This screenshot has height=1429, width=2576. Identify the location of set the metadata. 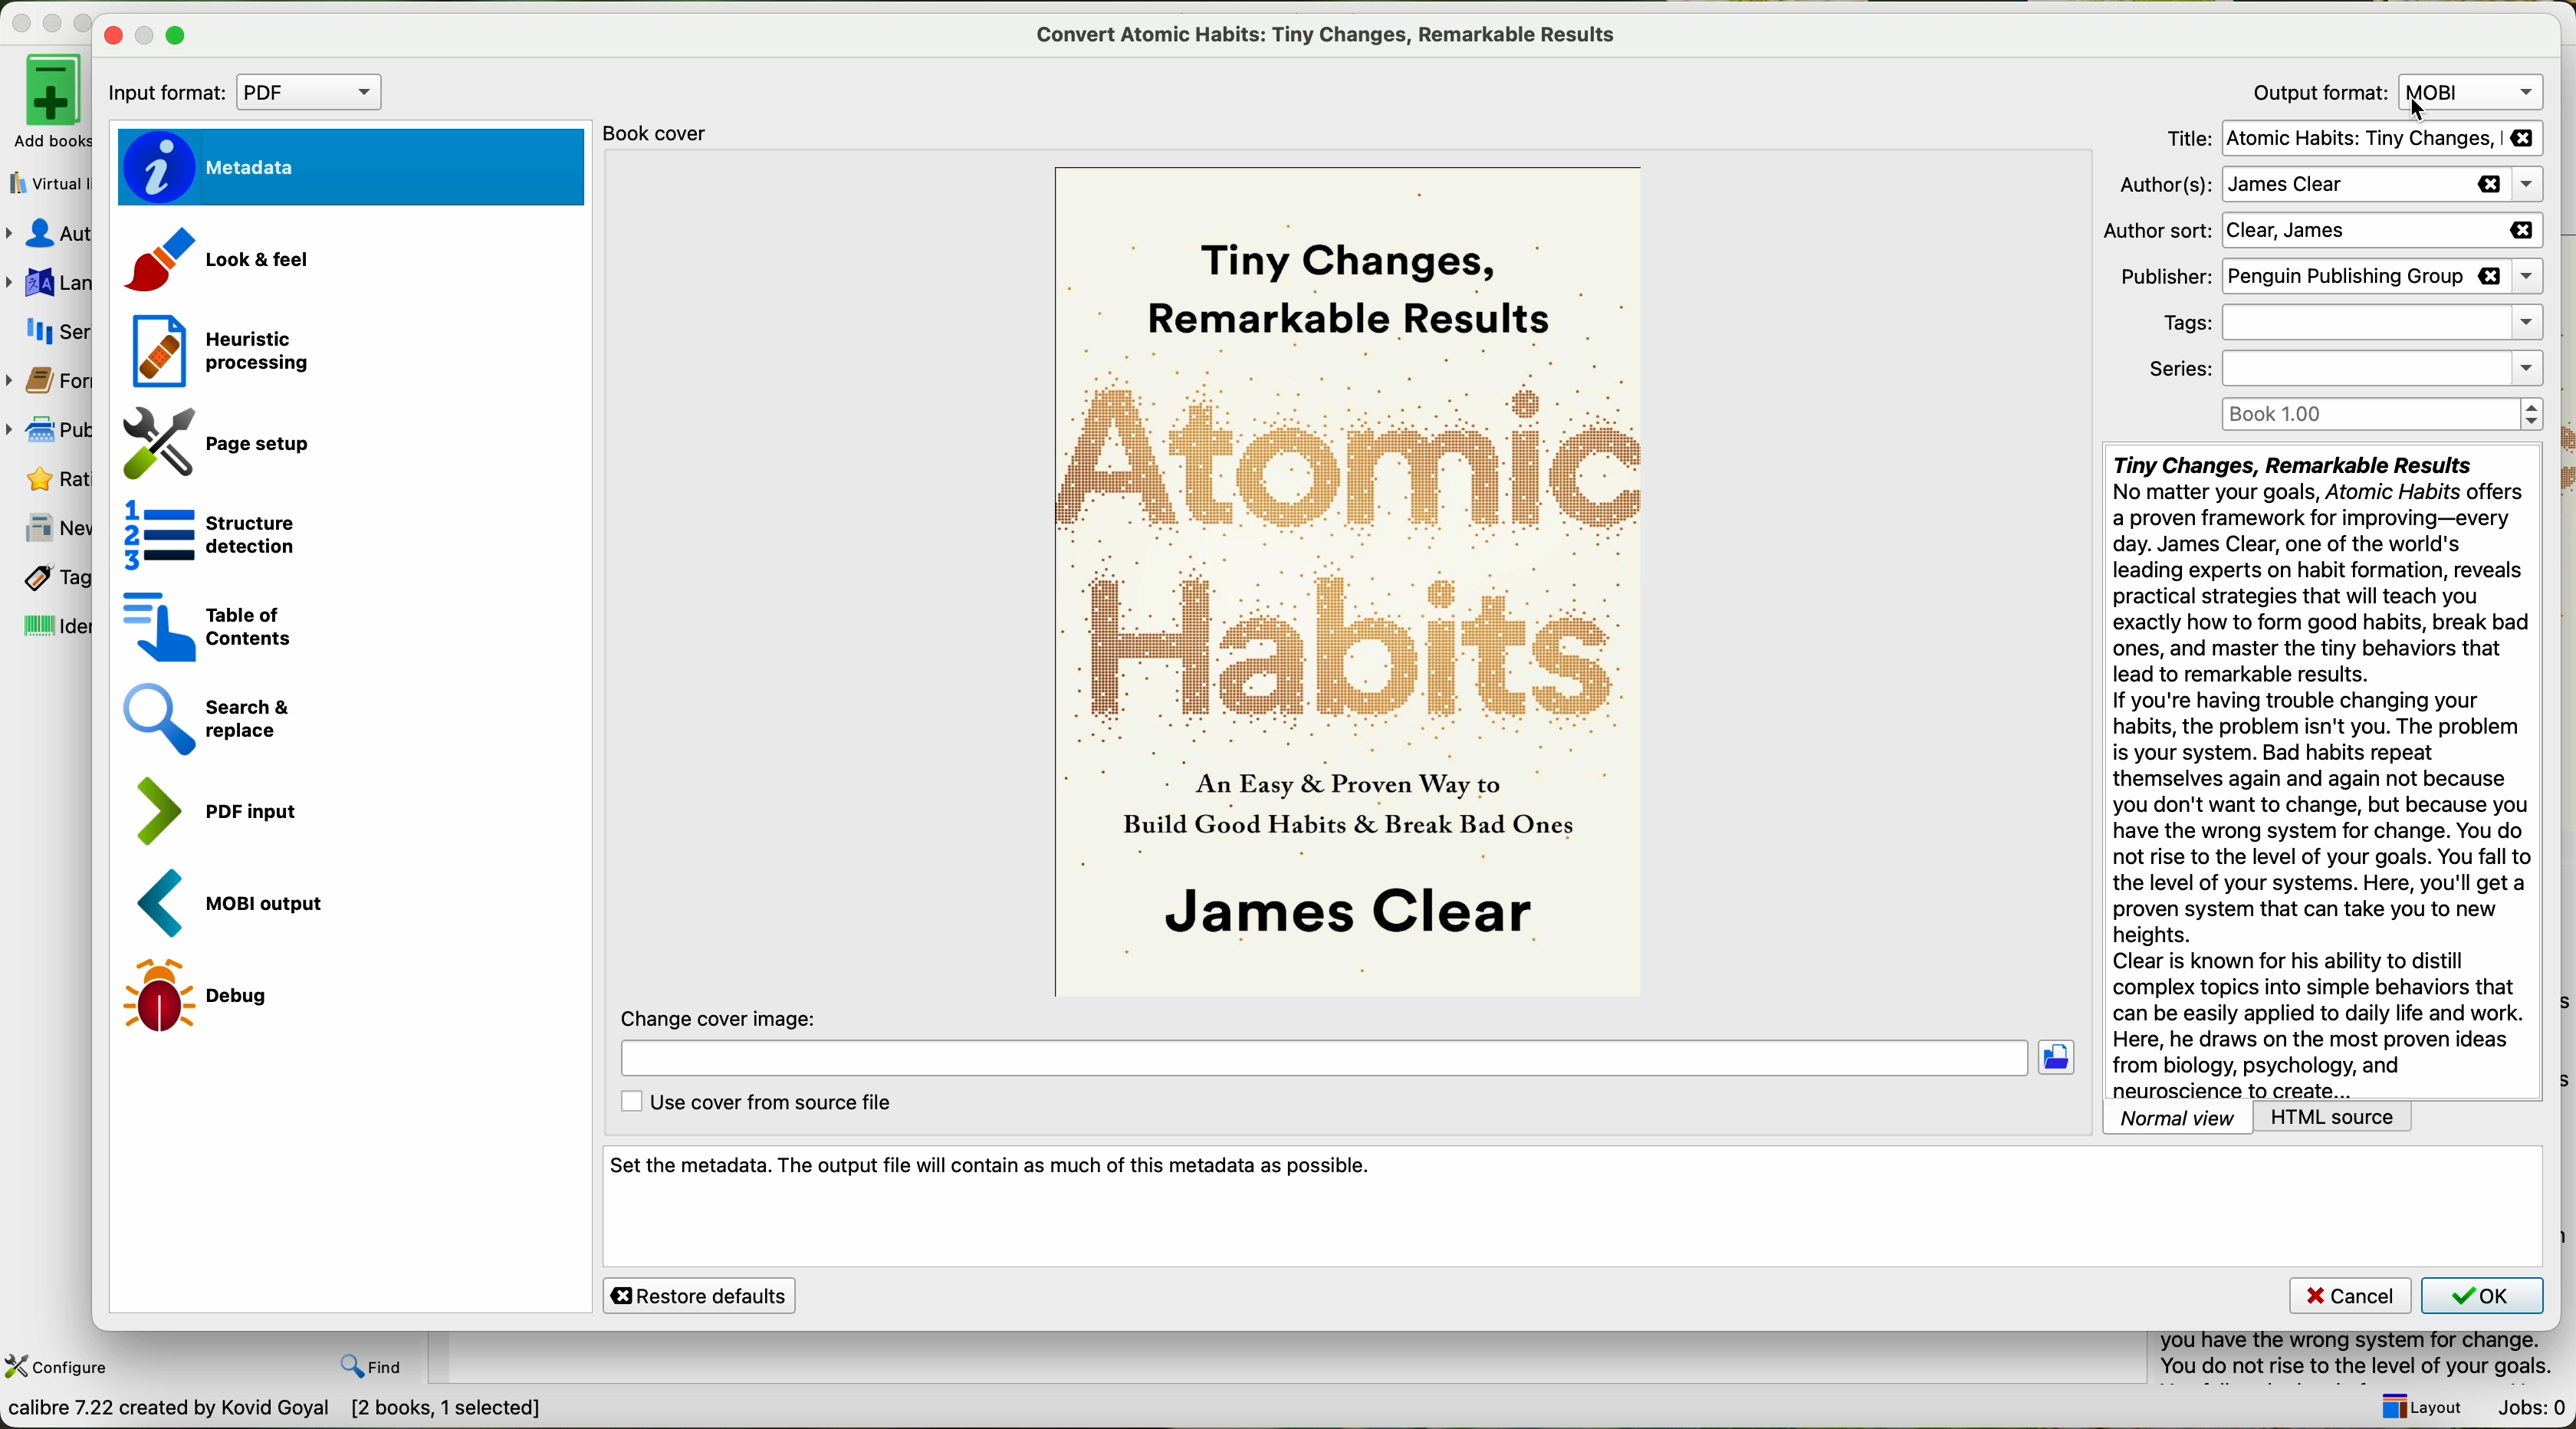
(1573, 1207).